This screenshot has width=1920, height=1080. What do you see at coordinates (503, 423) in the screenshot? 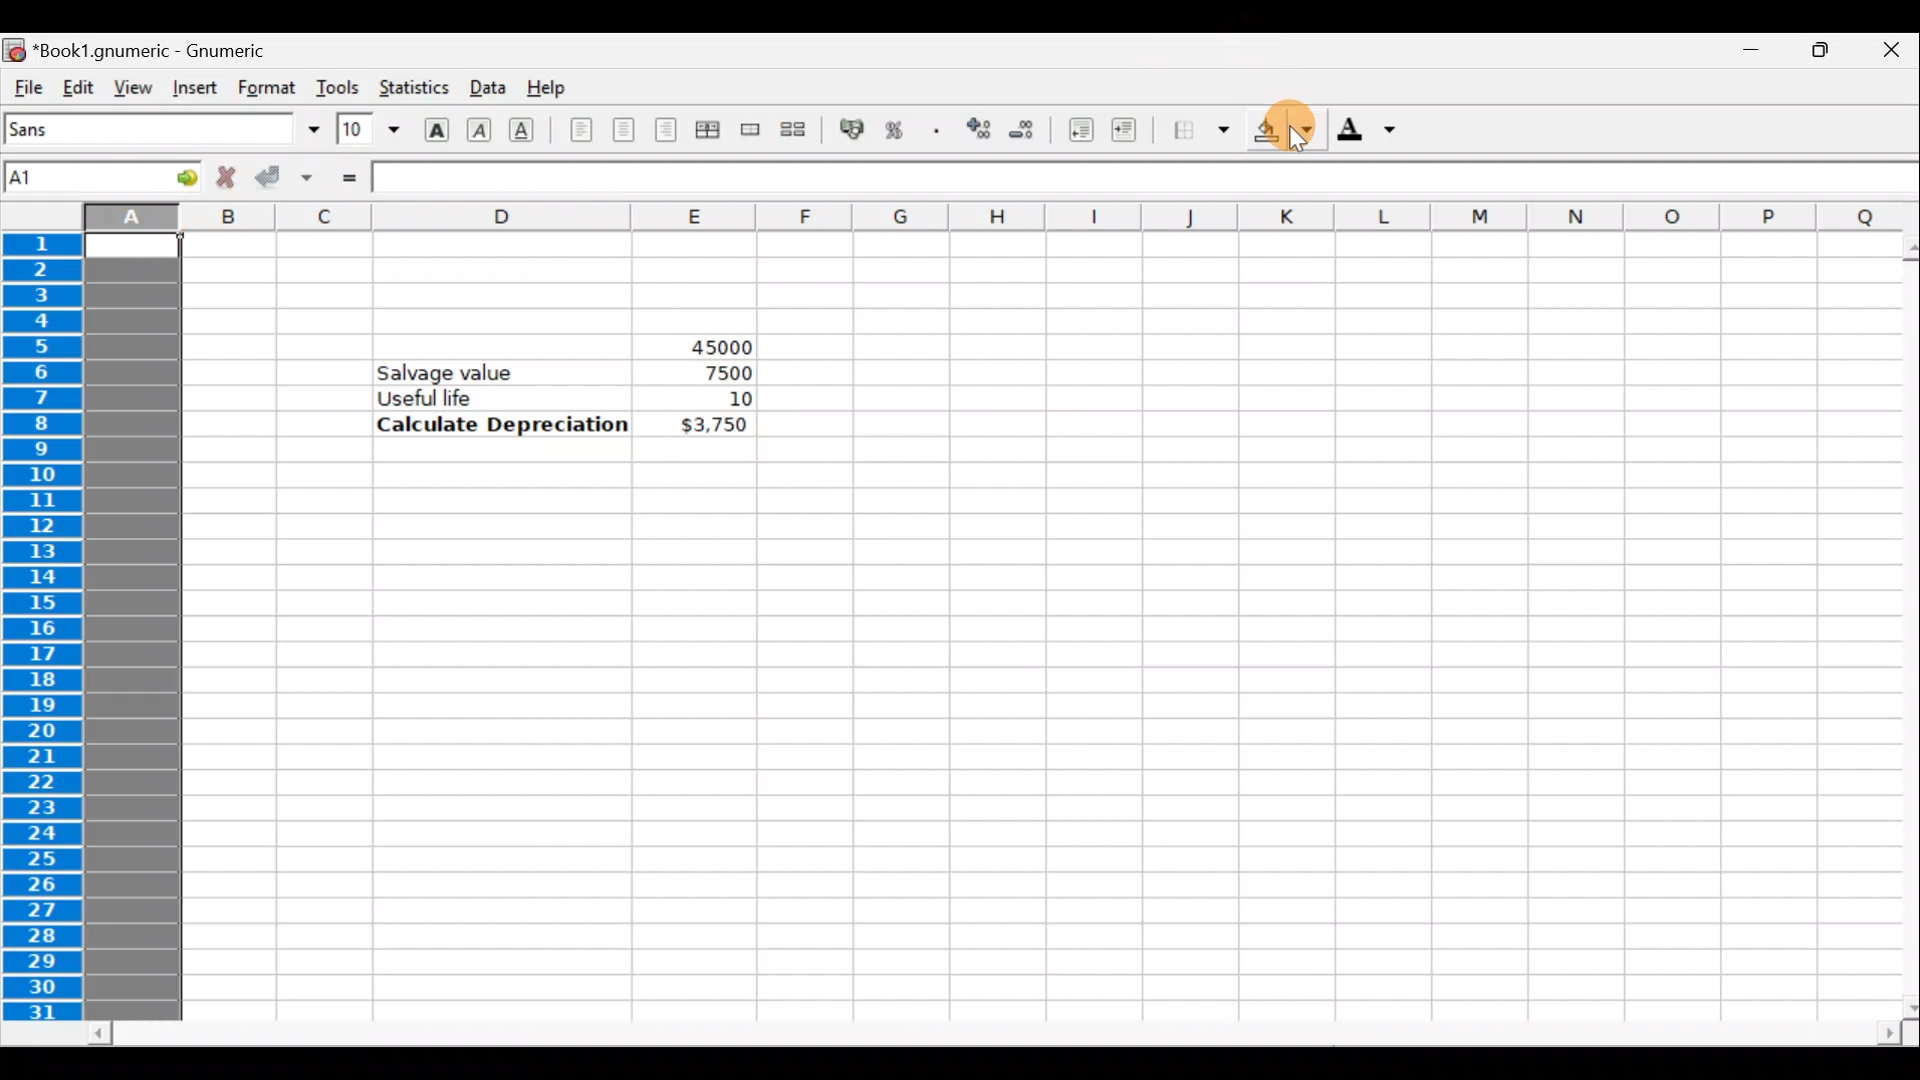
I see `Calculate Depreciation` at bounding box center [503, 423].